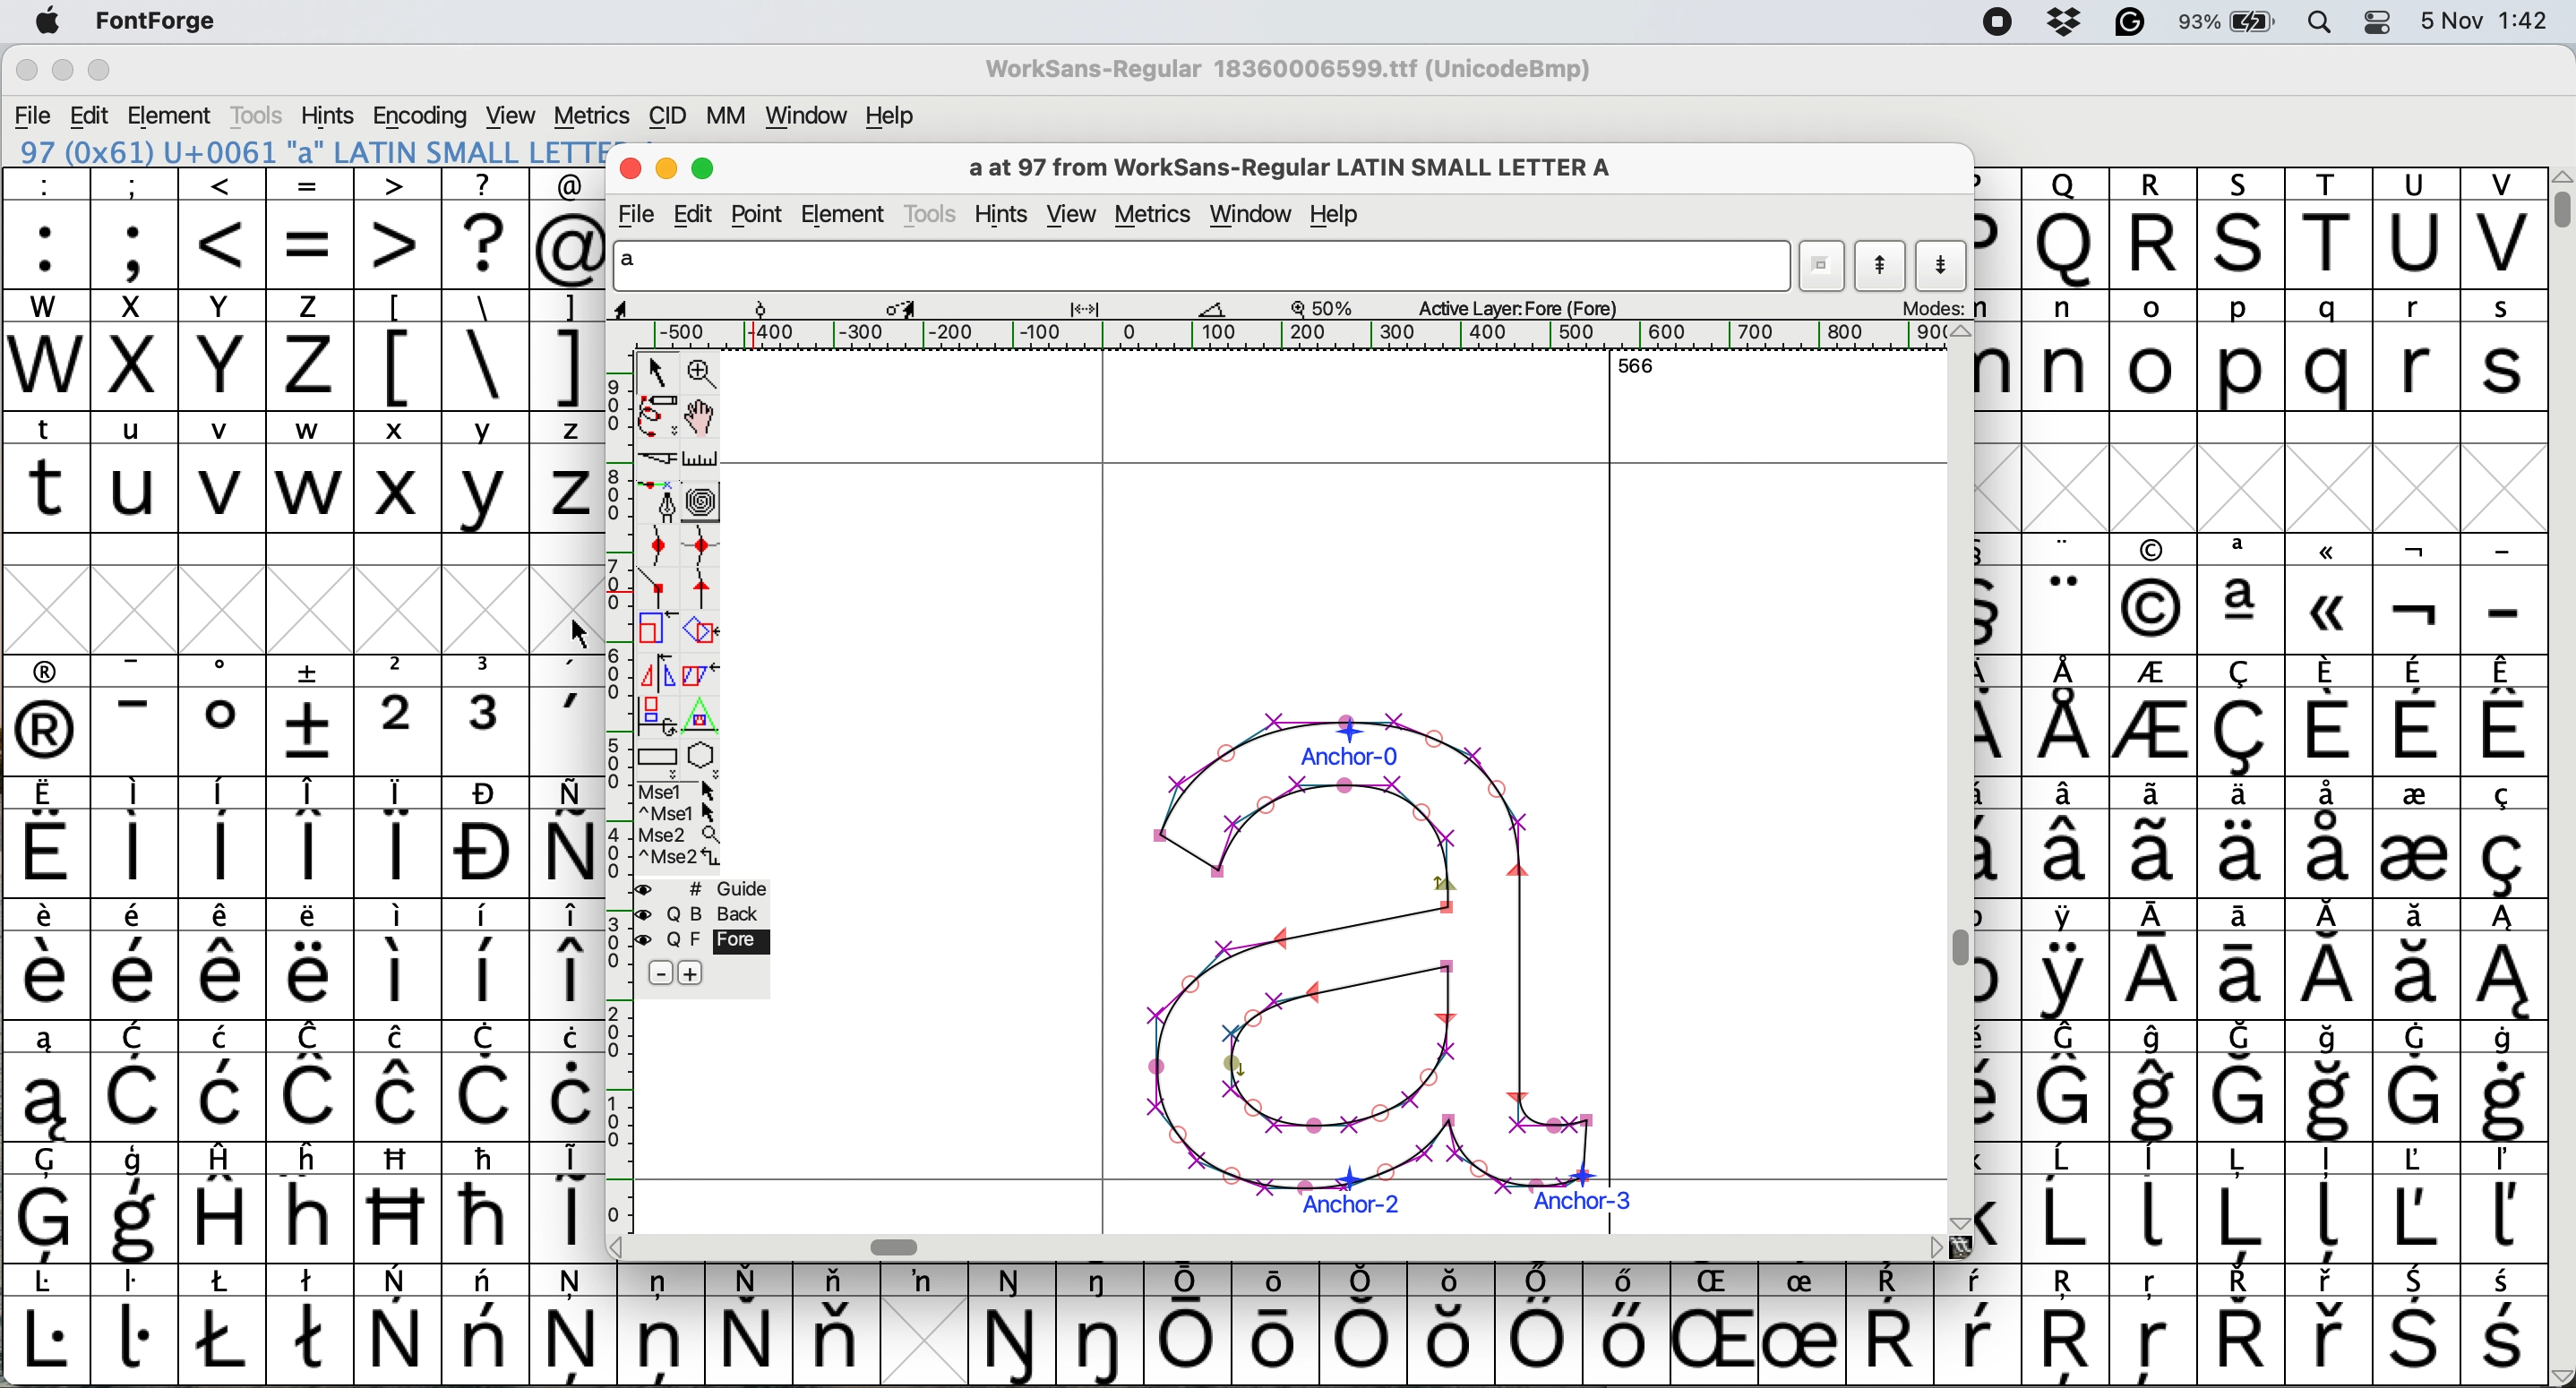 This screenshot has height=1388, width=2576. What do you see at coordinates (2332, 21) in the screenshot?
I see `spotlight search` at bounding box center [2332, 21].